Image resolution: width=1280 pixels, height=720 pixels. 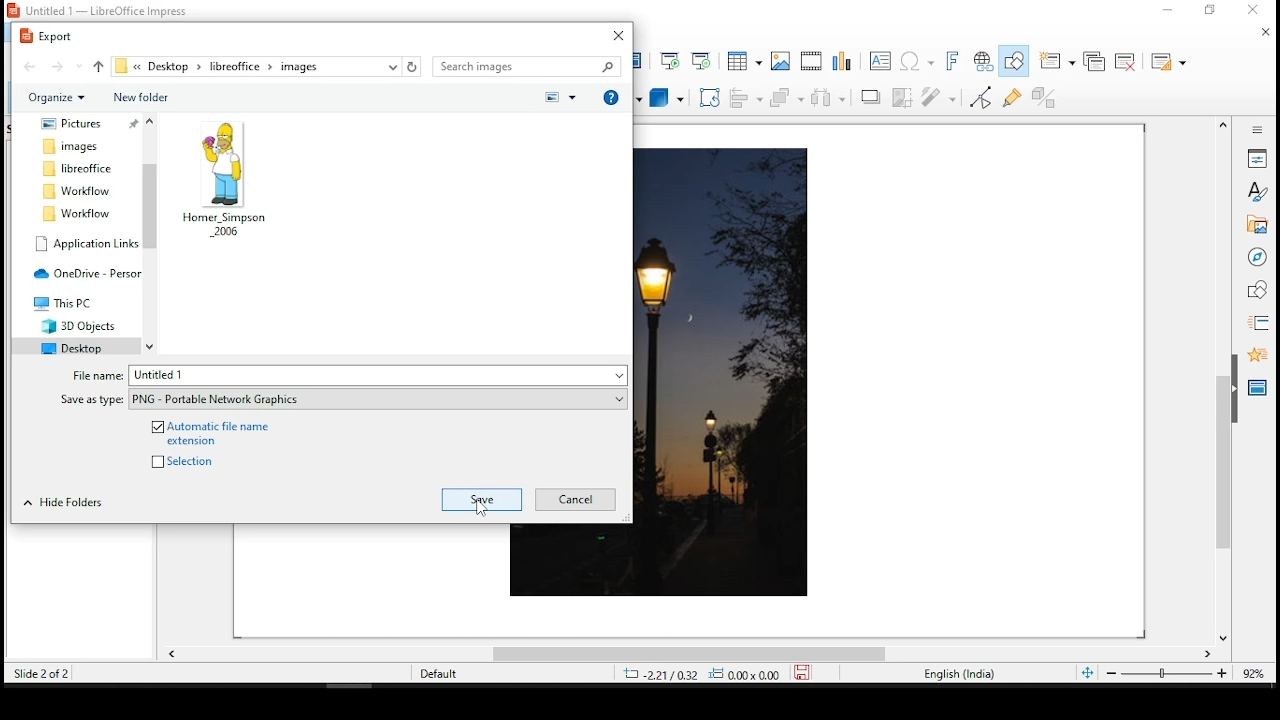 What do you see at coordinates (75, 213) in the screenshot?
I see `folder` at bounding box center [75, 213].